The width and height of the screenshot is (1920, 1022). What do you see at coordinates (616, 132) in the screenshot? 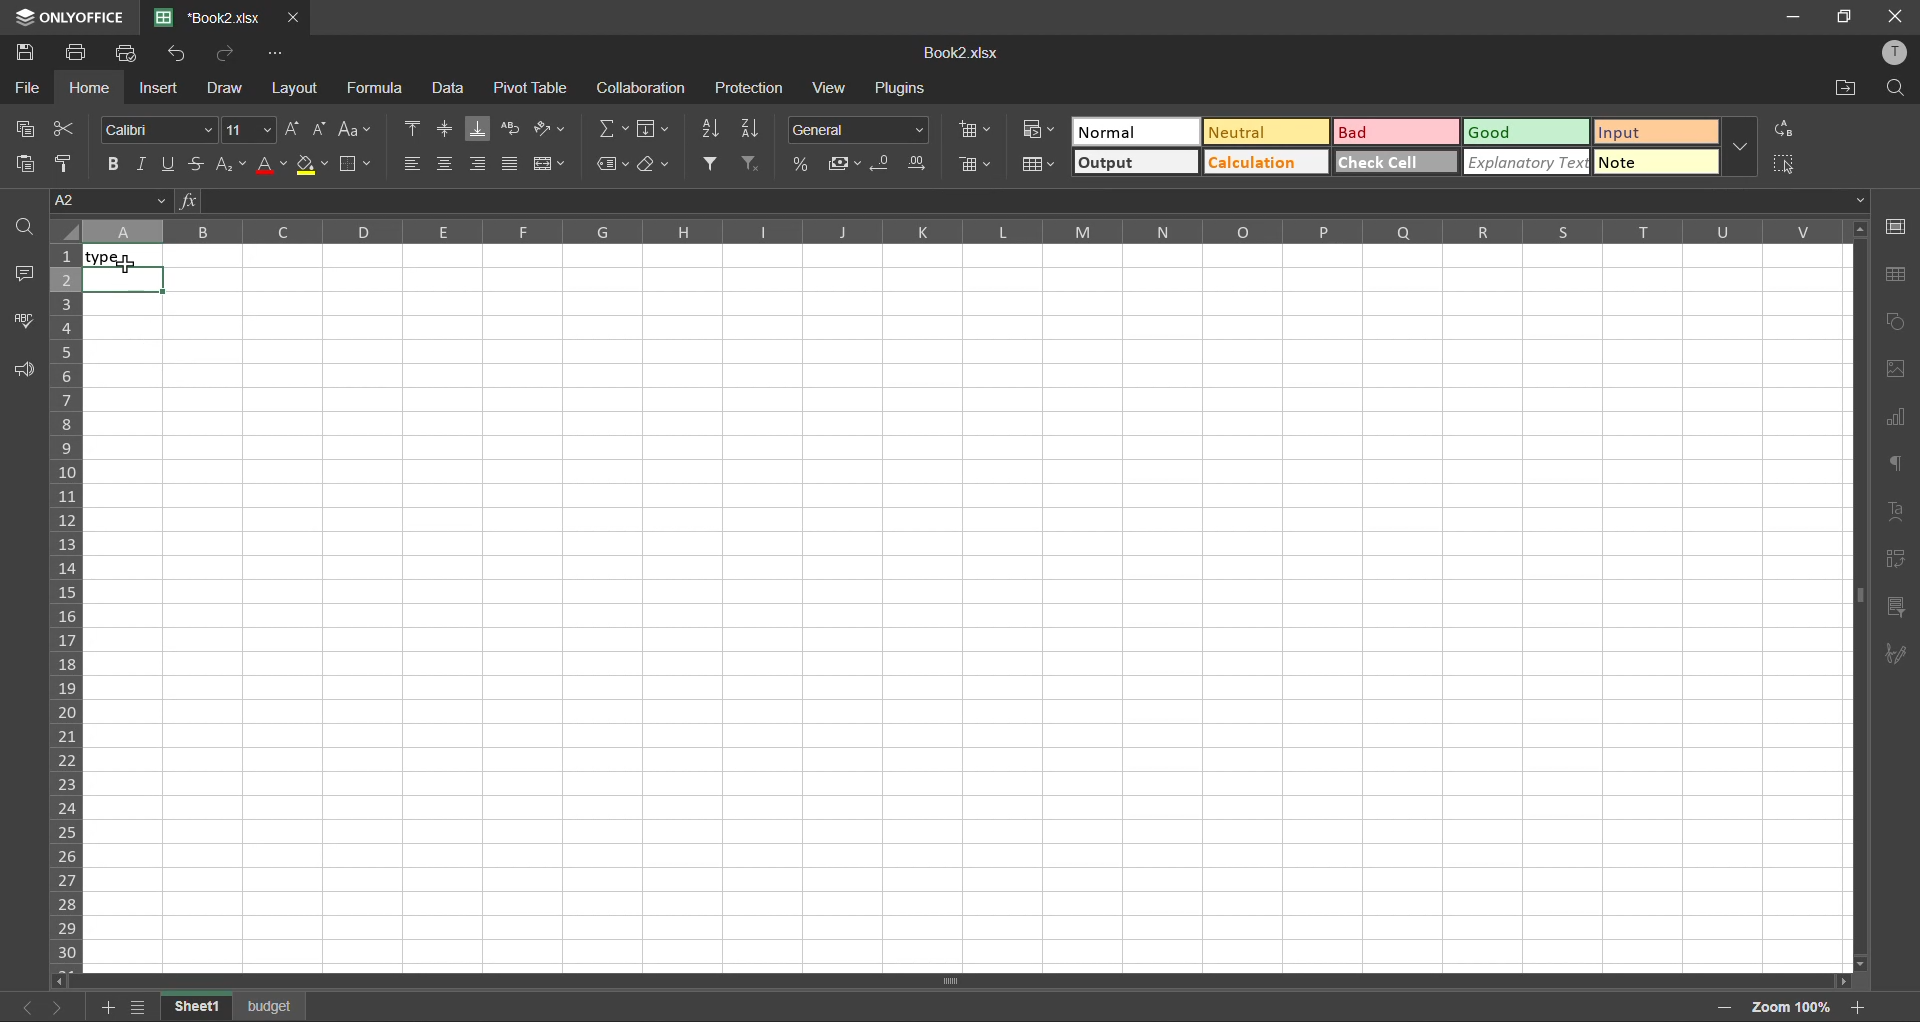
I see `summation` at bounding box center [616, 132].